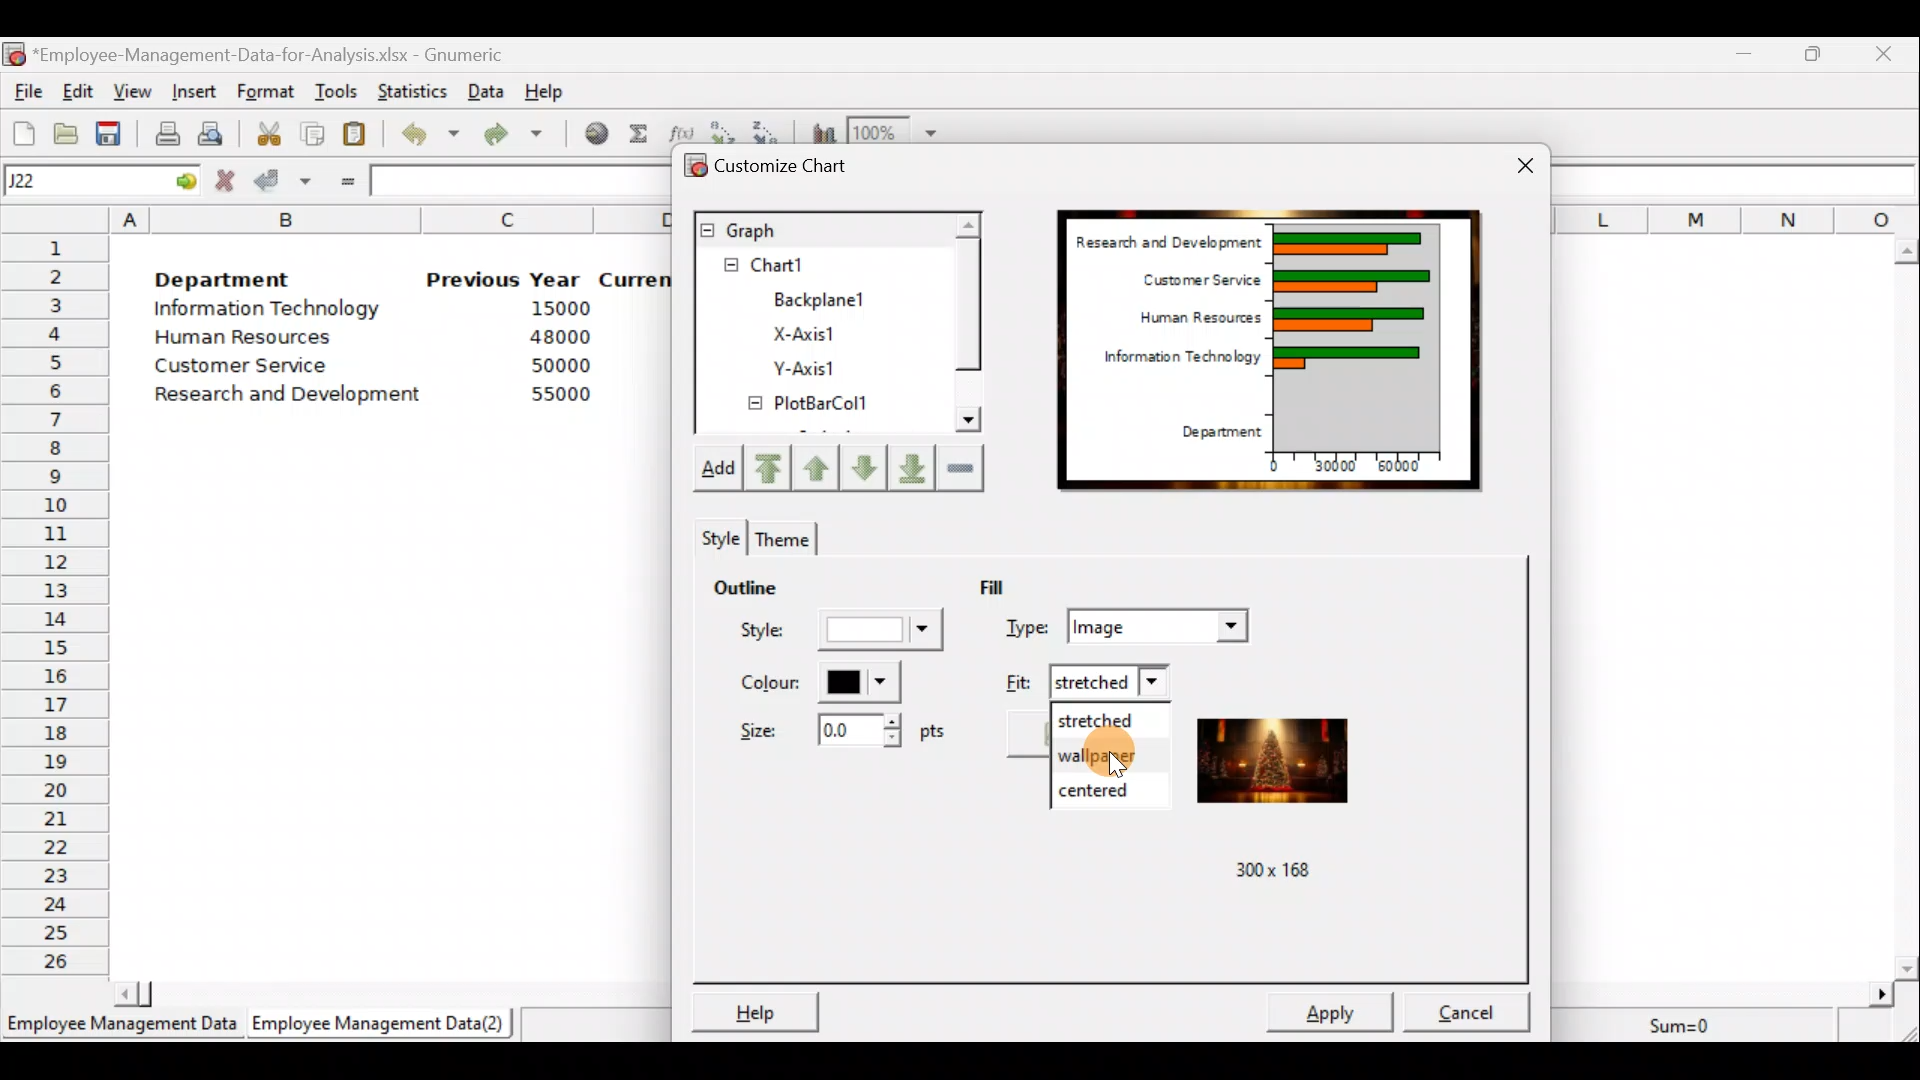  I want to click on Add, so click(724, 470).